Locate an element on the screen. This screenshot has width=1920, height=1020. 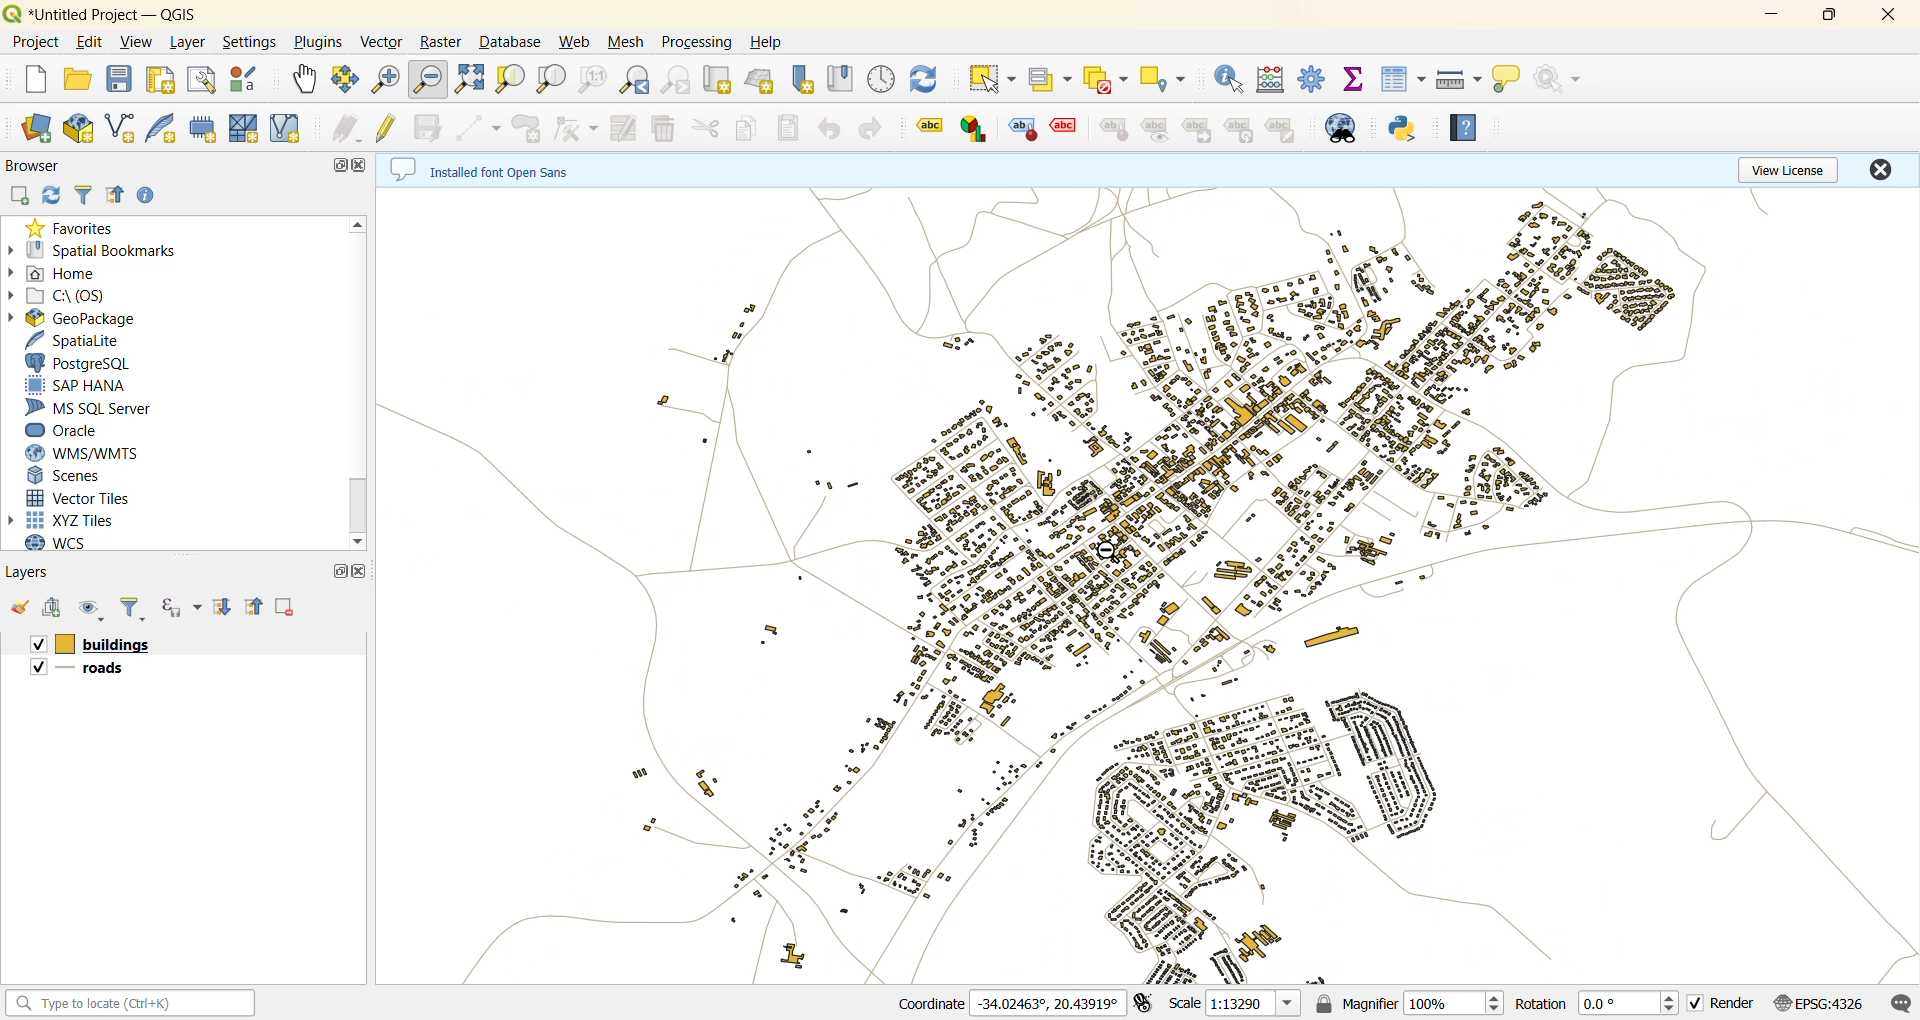
new 3d map is located at coordinates (763, 82).